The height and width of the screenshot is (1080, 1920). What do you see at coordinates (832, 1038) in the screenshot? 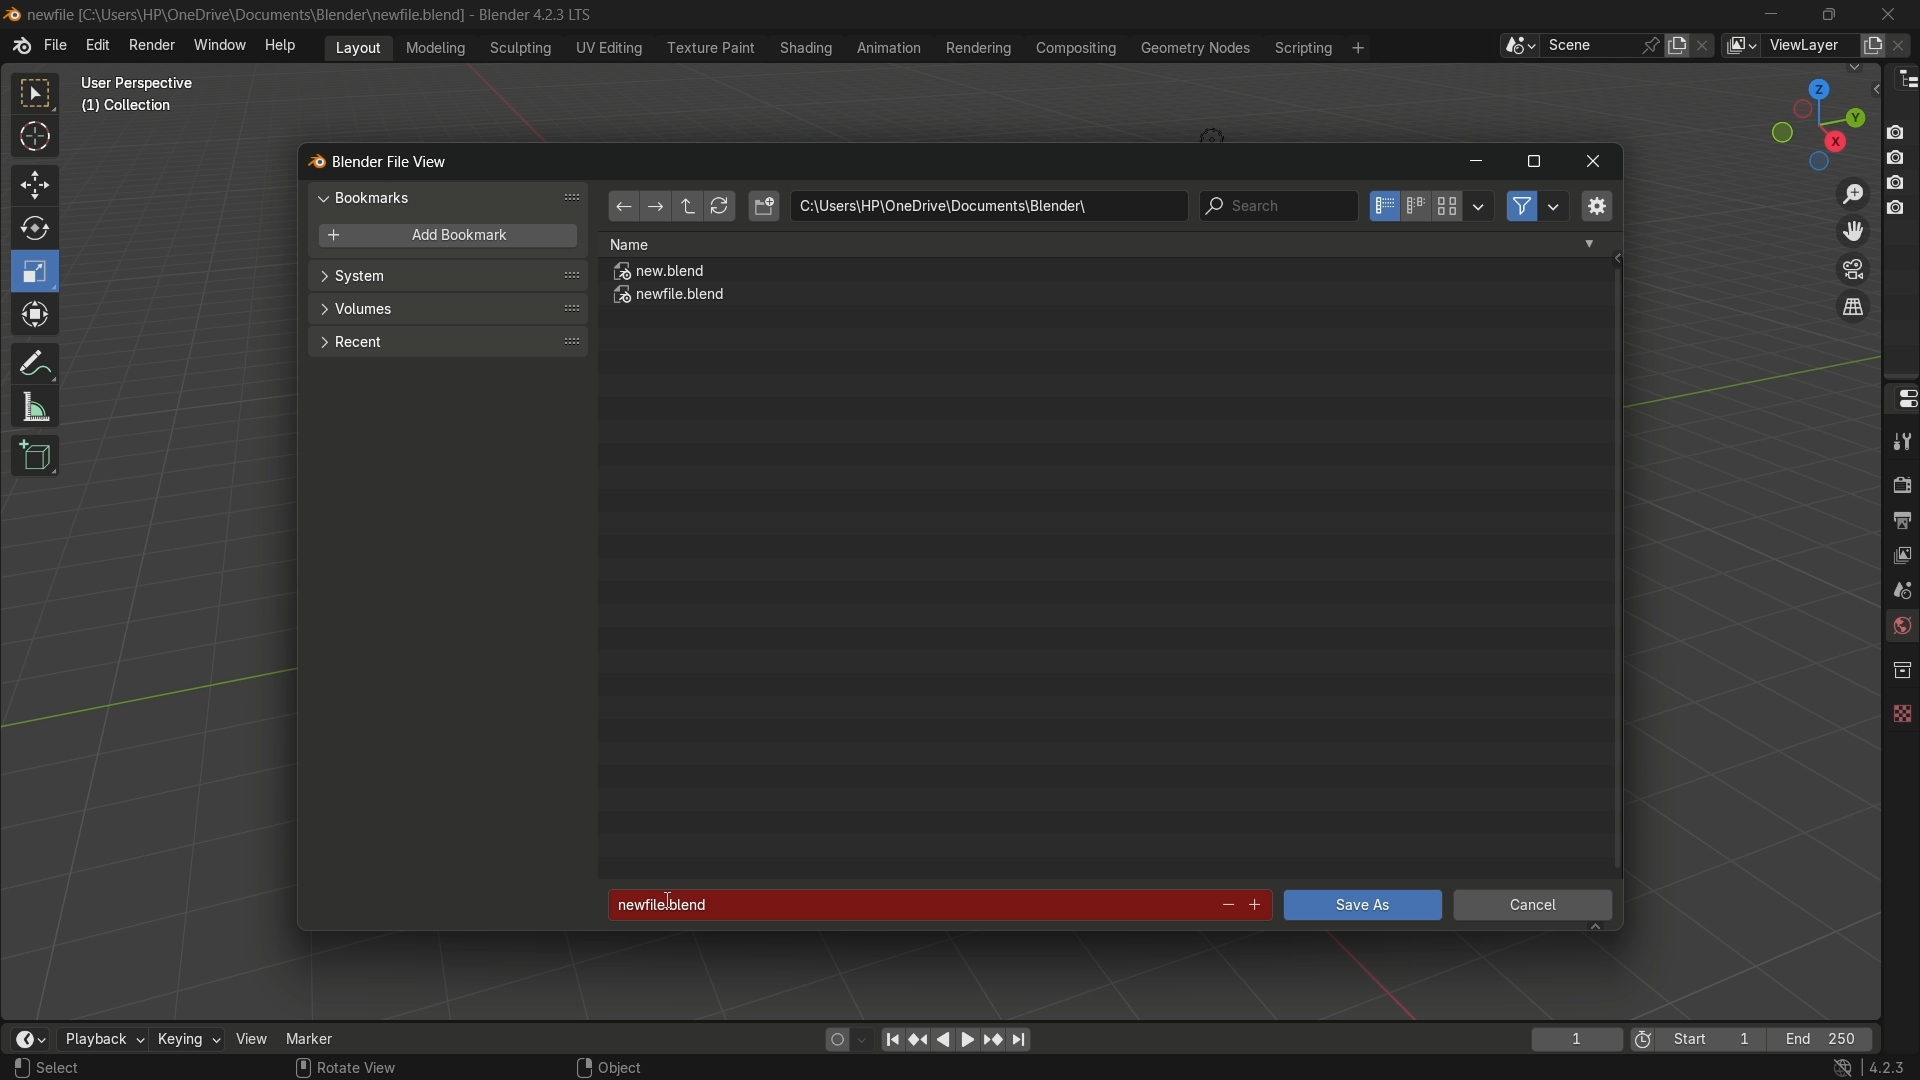
I see `auto keying` at bounding box center [832, 1038].